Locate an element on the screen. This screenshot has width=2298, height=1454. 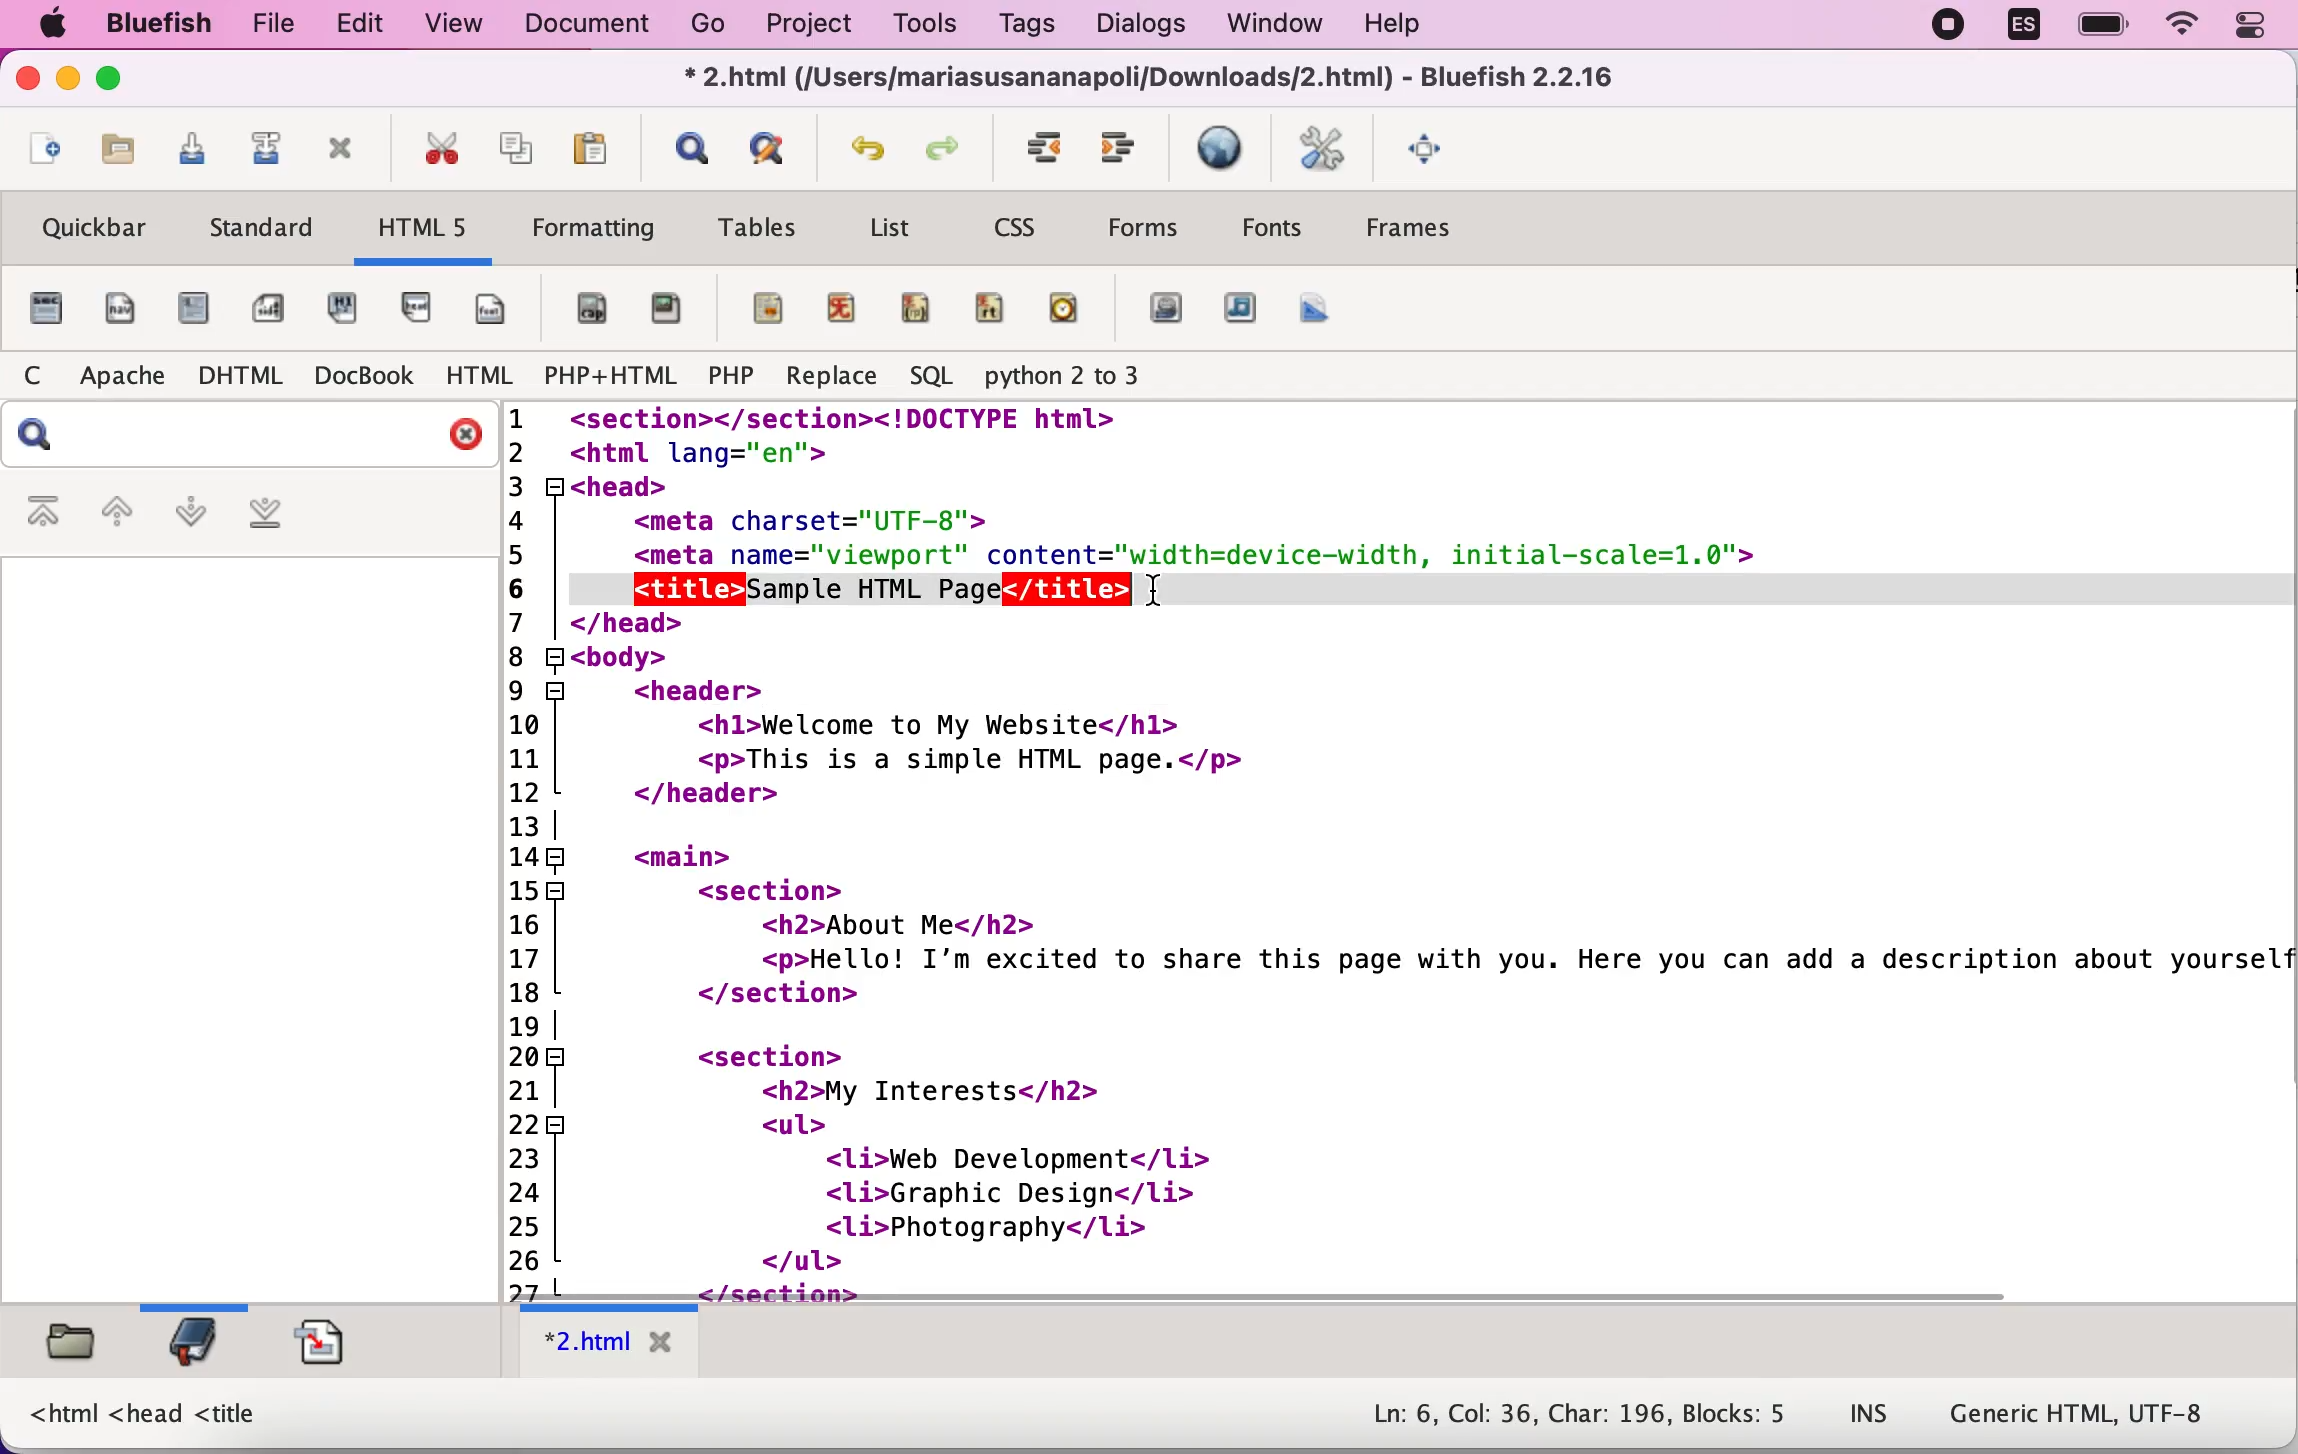
c is located at coordinates (43, 375).